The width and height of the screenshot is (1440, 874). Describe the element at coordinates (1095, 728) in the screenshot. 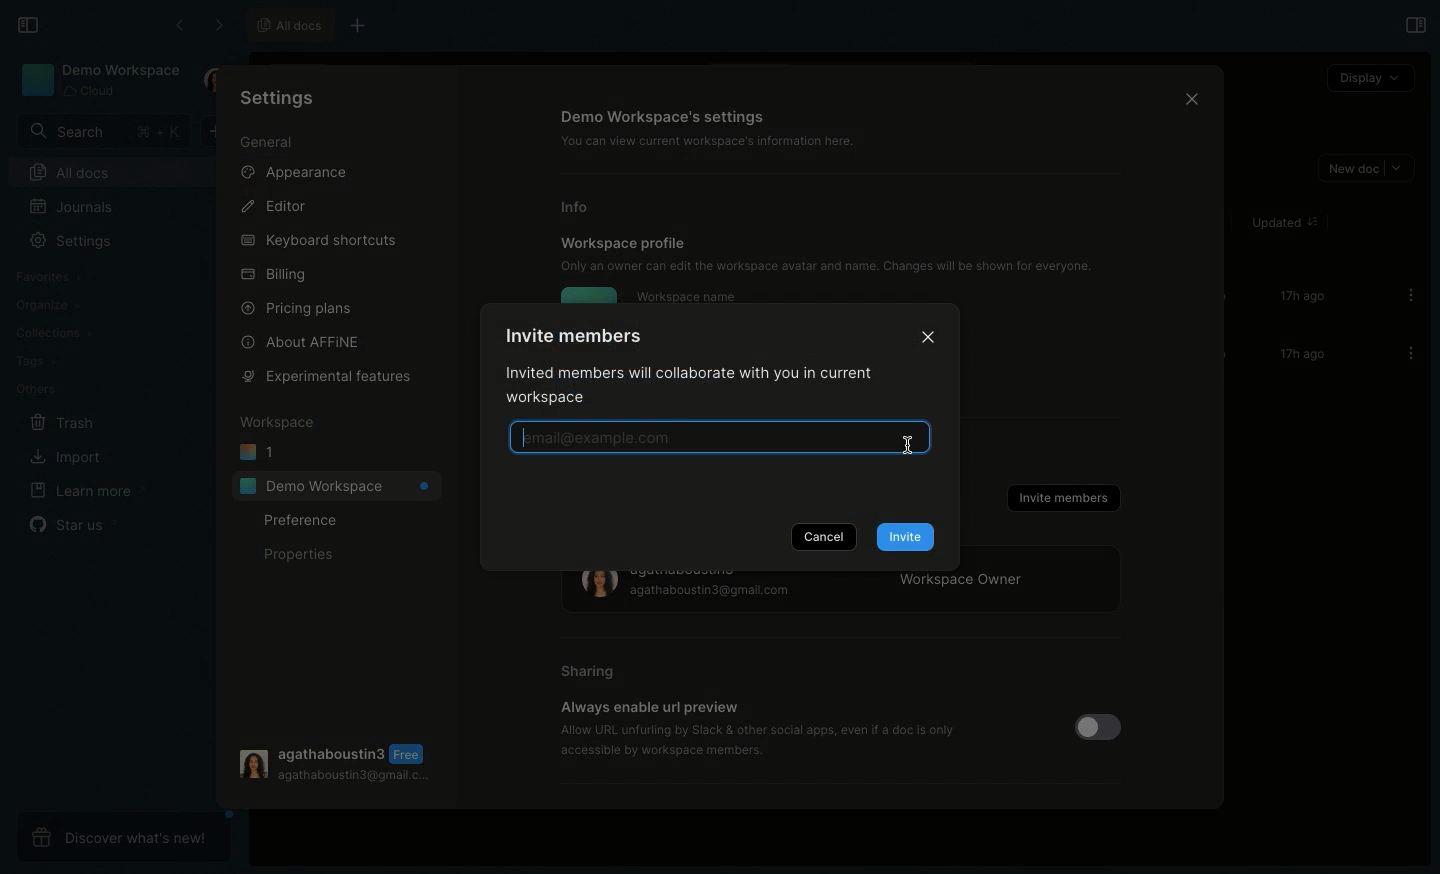

I see `Toggle` at that location.